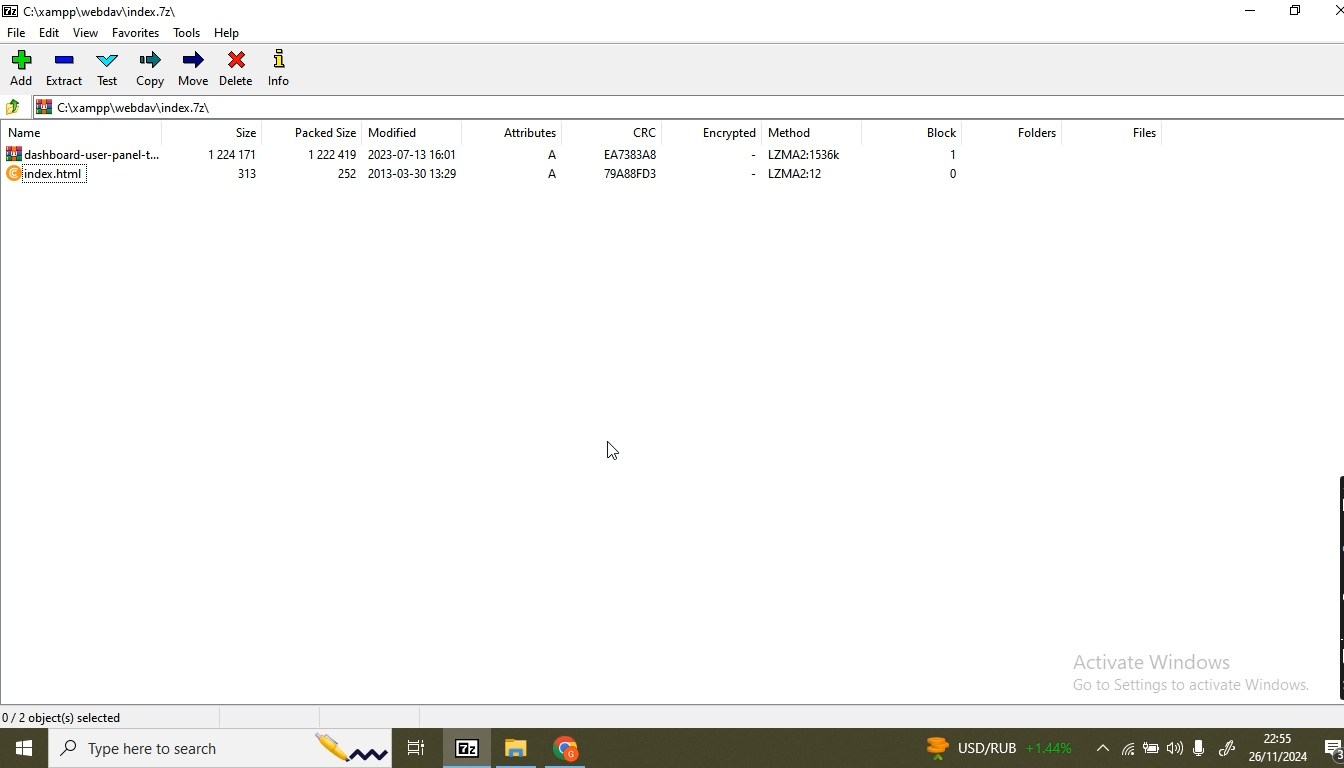  Describe the element at coordinates (401, 131) in the screenshot. I see `modified` at that location.